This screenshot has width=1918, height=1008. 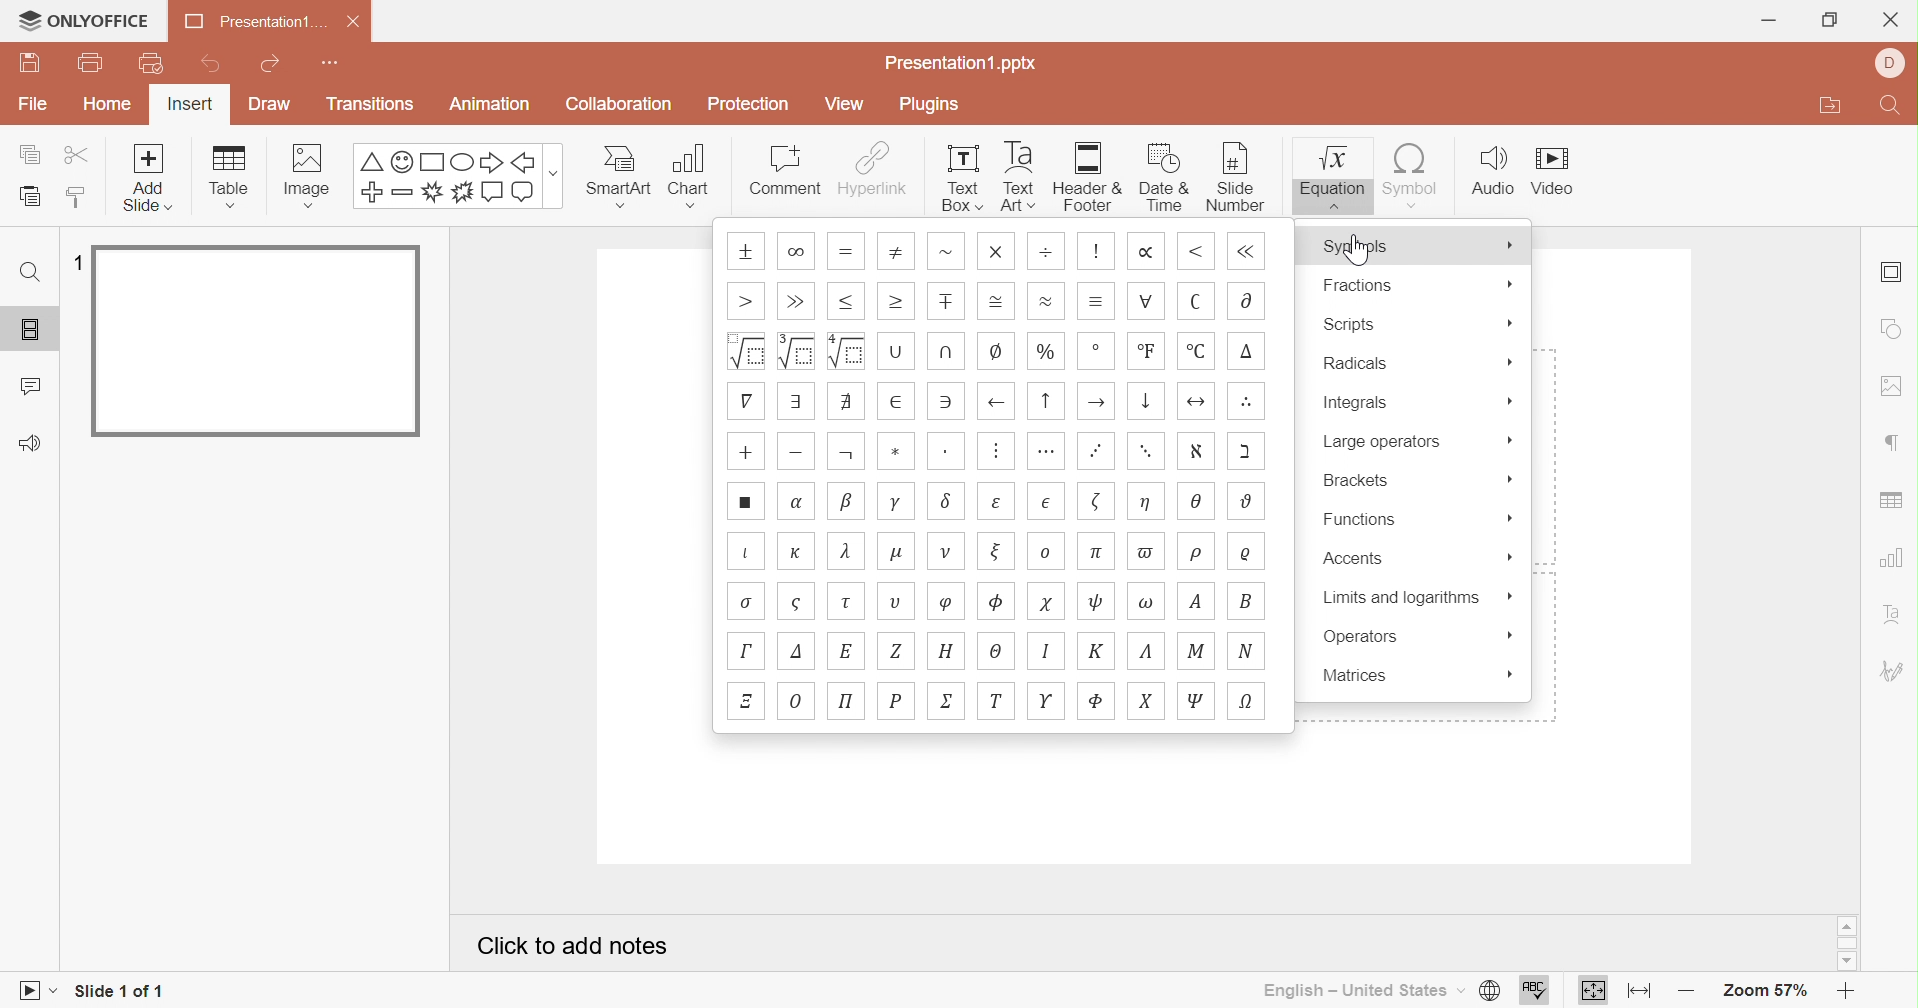 What do you see at coordinates (967, 63) in the screenshot?
I see `Presentation.pptx` at bounding box center [967, 63].